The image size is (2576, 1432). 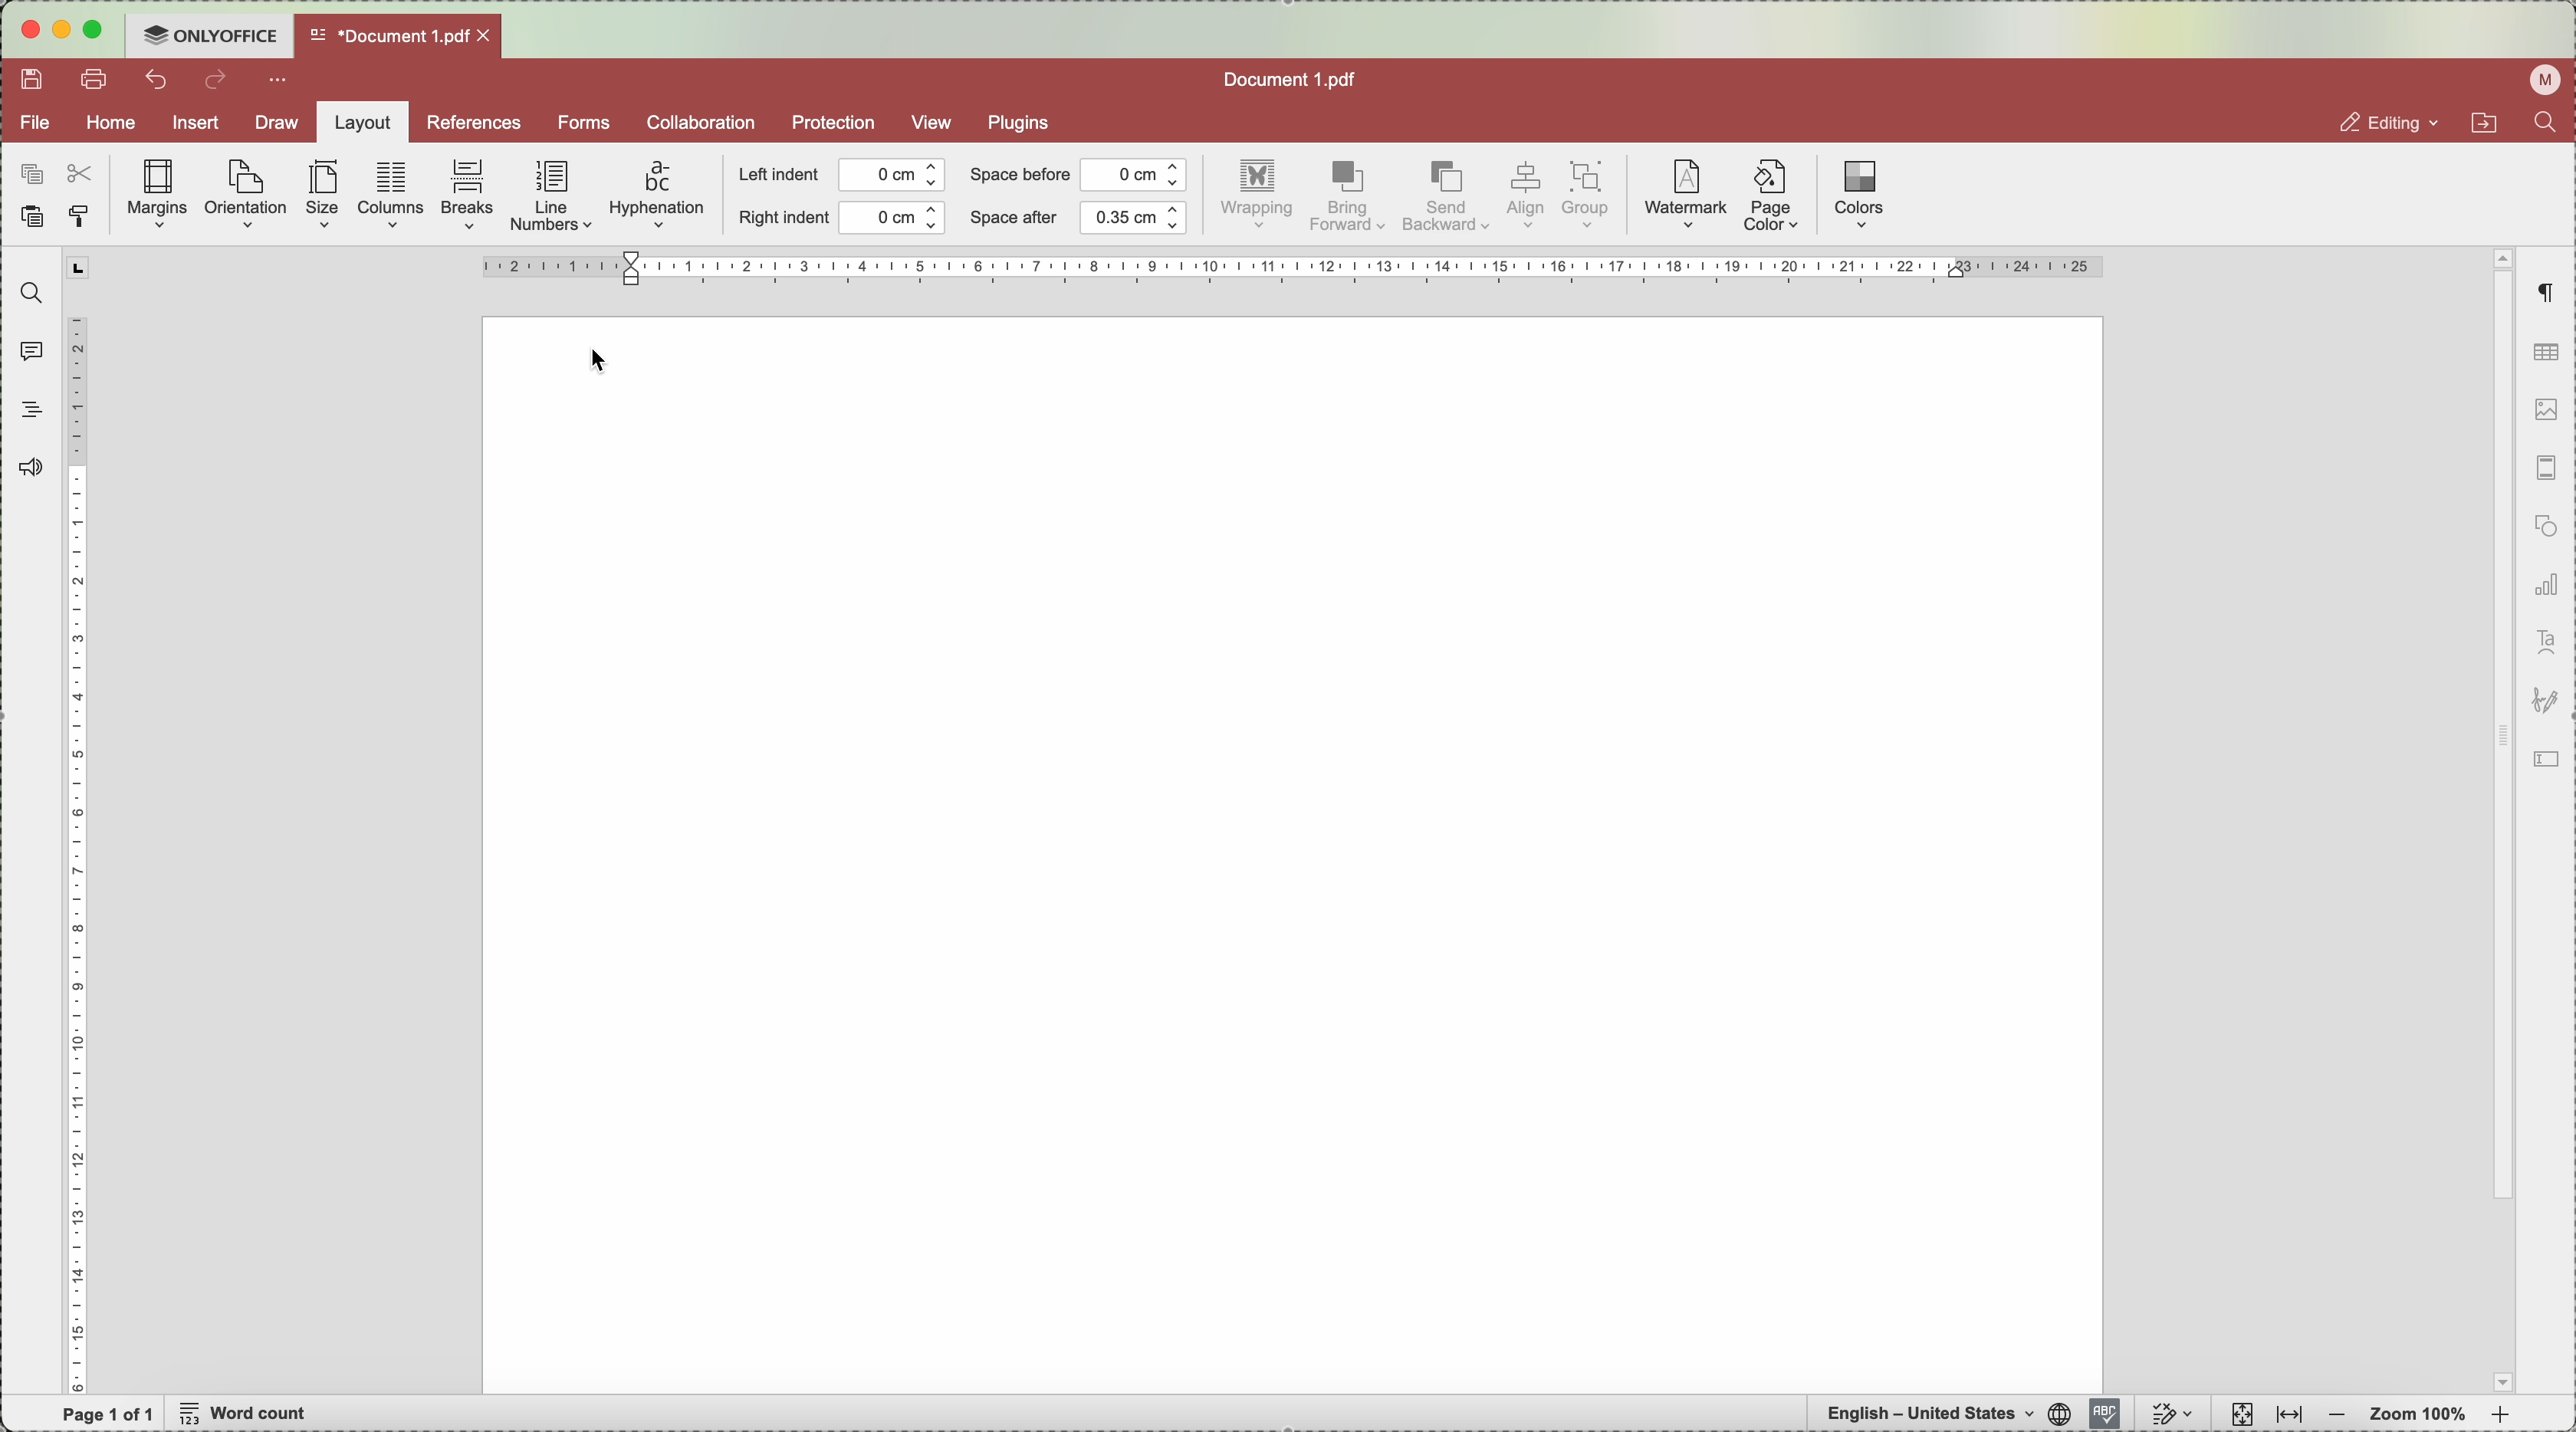 I want to click on maximize, so click(x=101, y=29).